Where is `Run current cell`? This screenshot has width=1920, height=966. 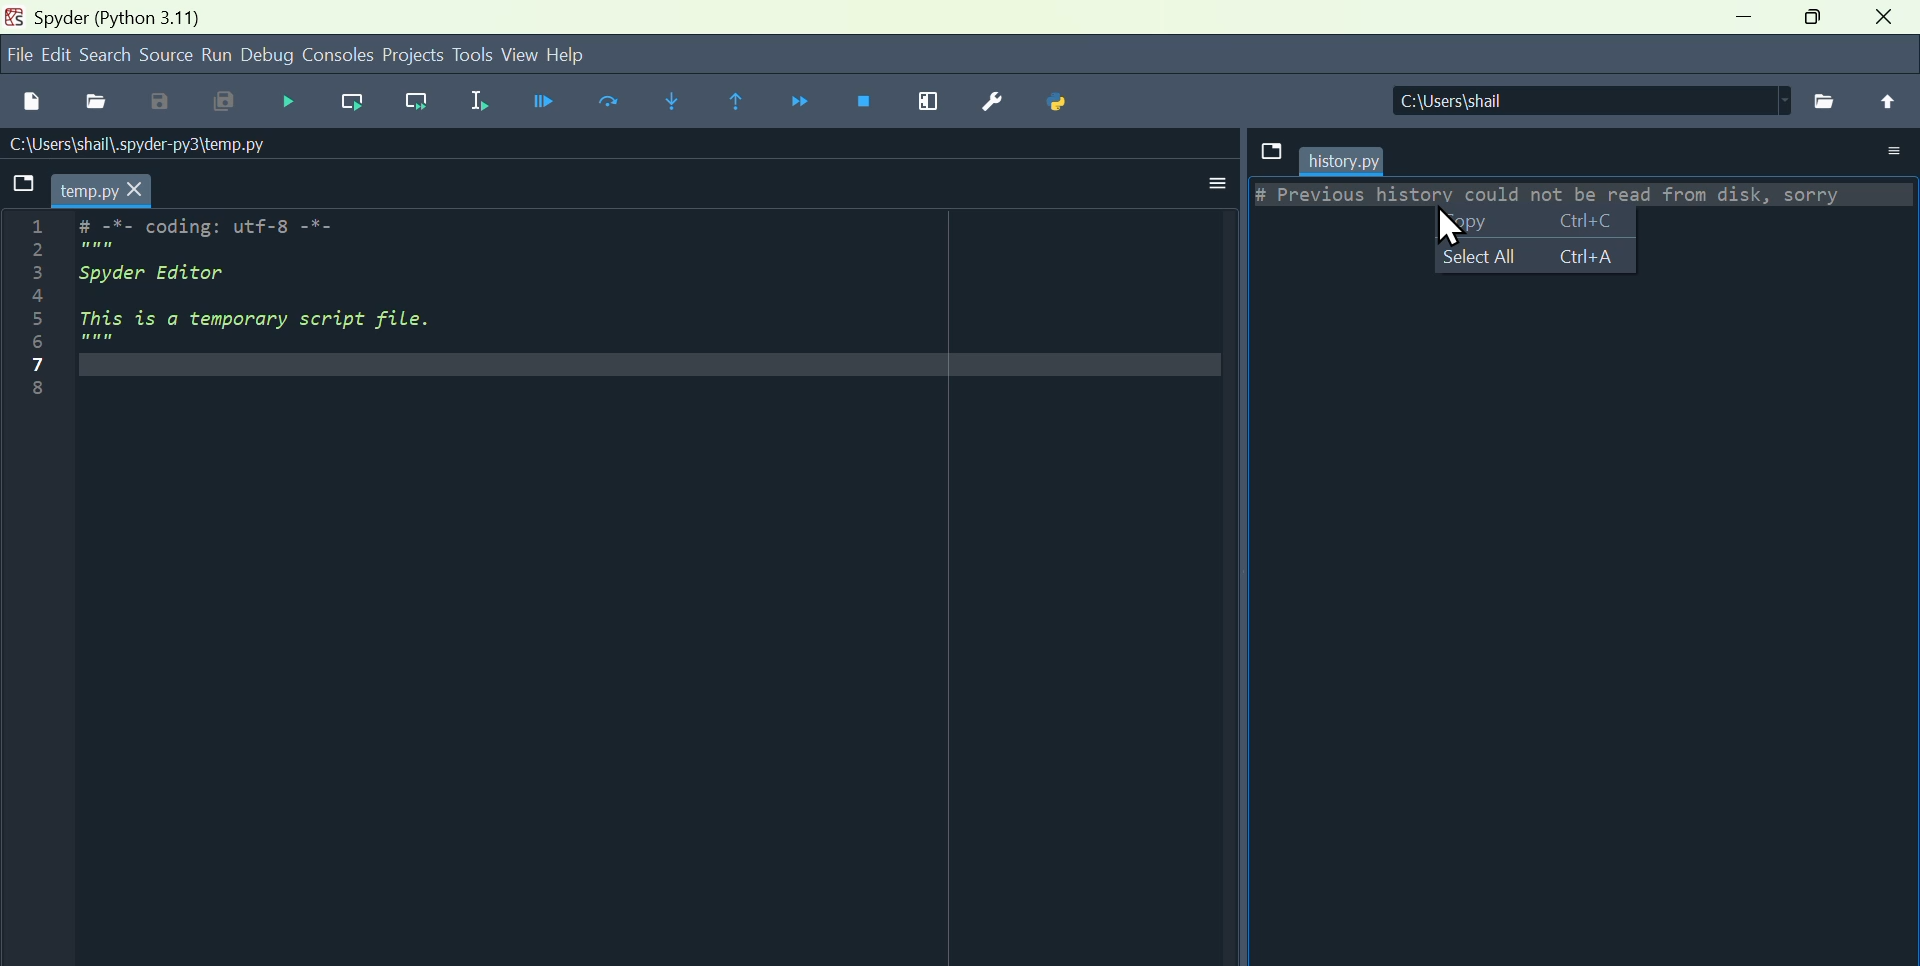 Run current cell is located at coordinates (351, 100).